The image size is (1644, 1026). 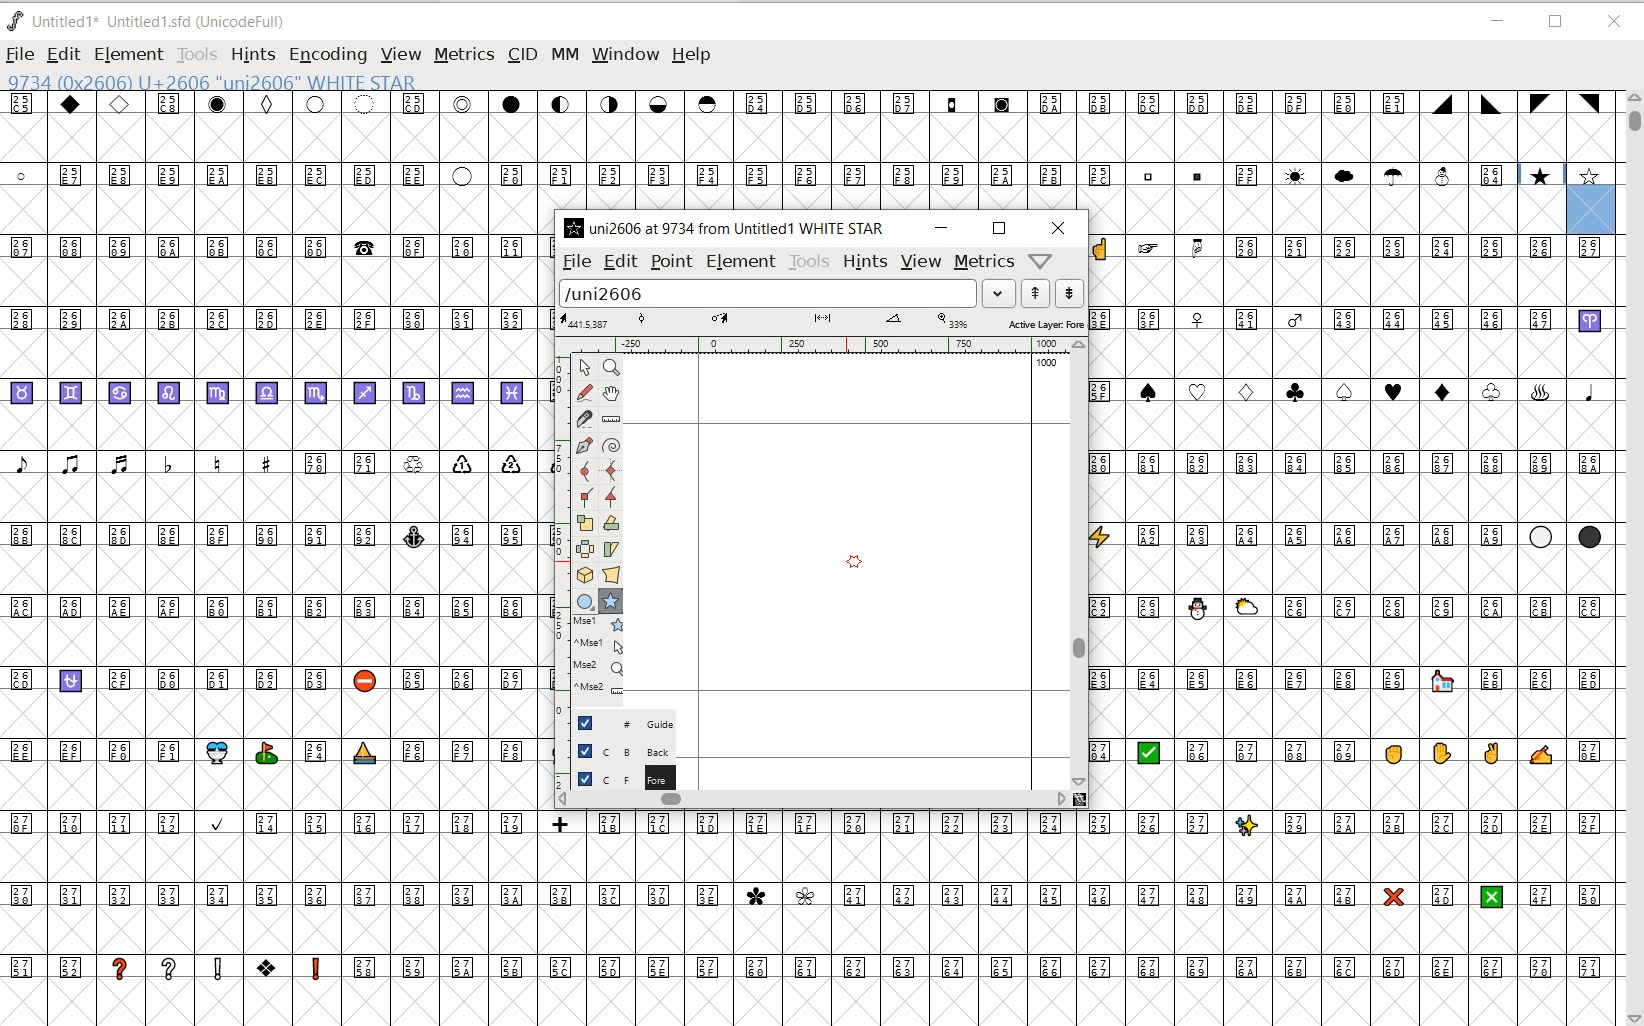 I want to click on Untitled 1* Untitled 1.sfd (UnicodeFull), so click(x=154, y=23).